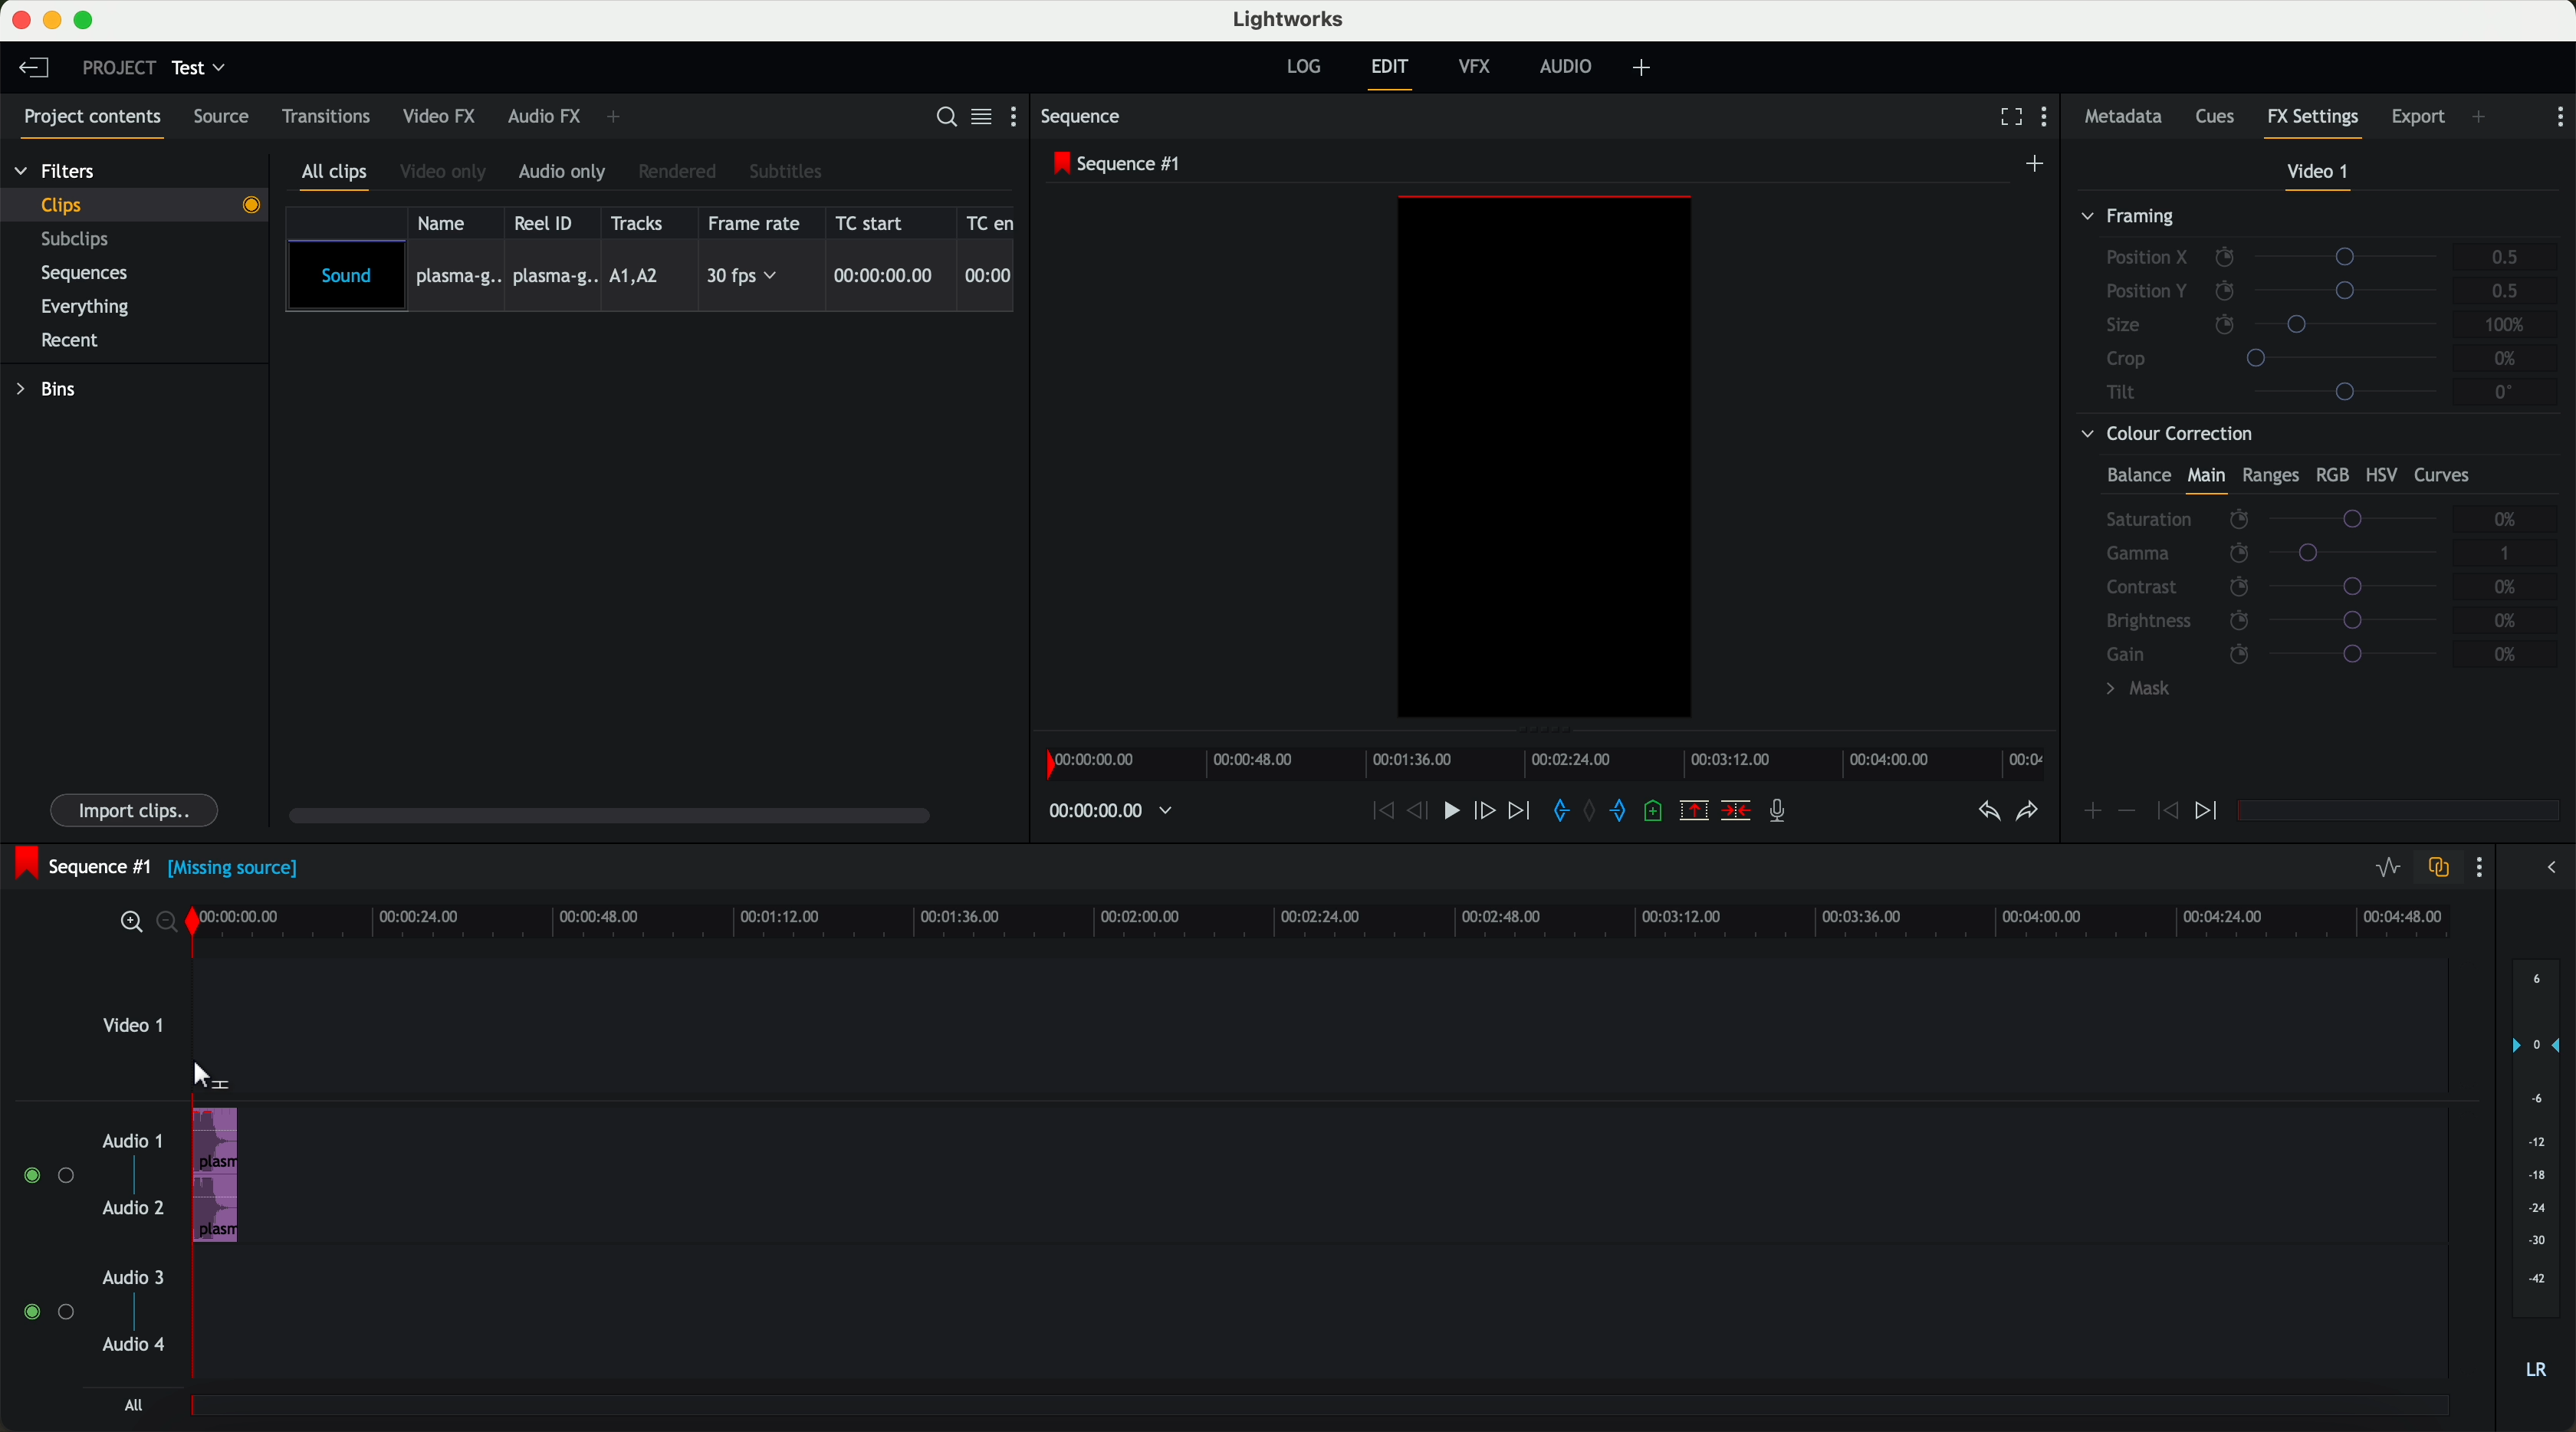 This screenshot has width=2576, height=1432. What do you see at coordinates (651, 277) in the screenshot?
I see `imported sound` at bounding box center [651, 277].